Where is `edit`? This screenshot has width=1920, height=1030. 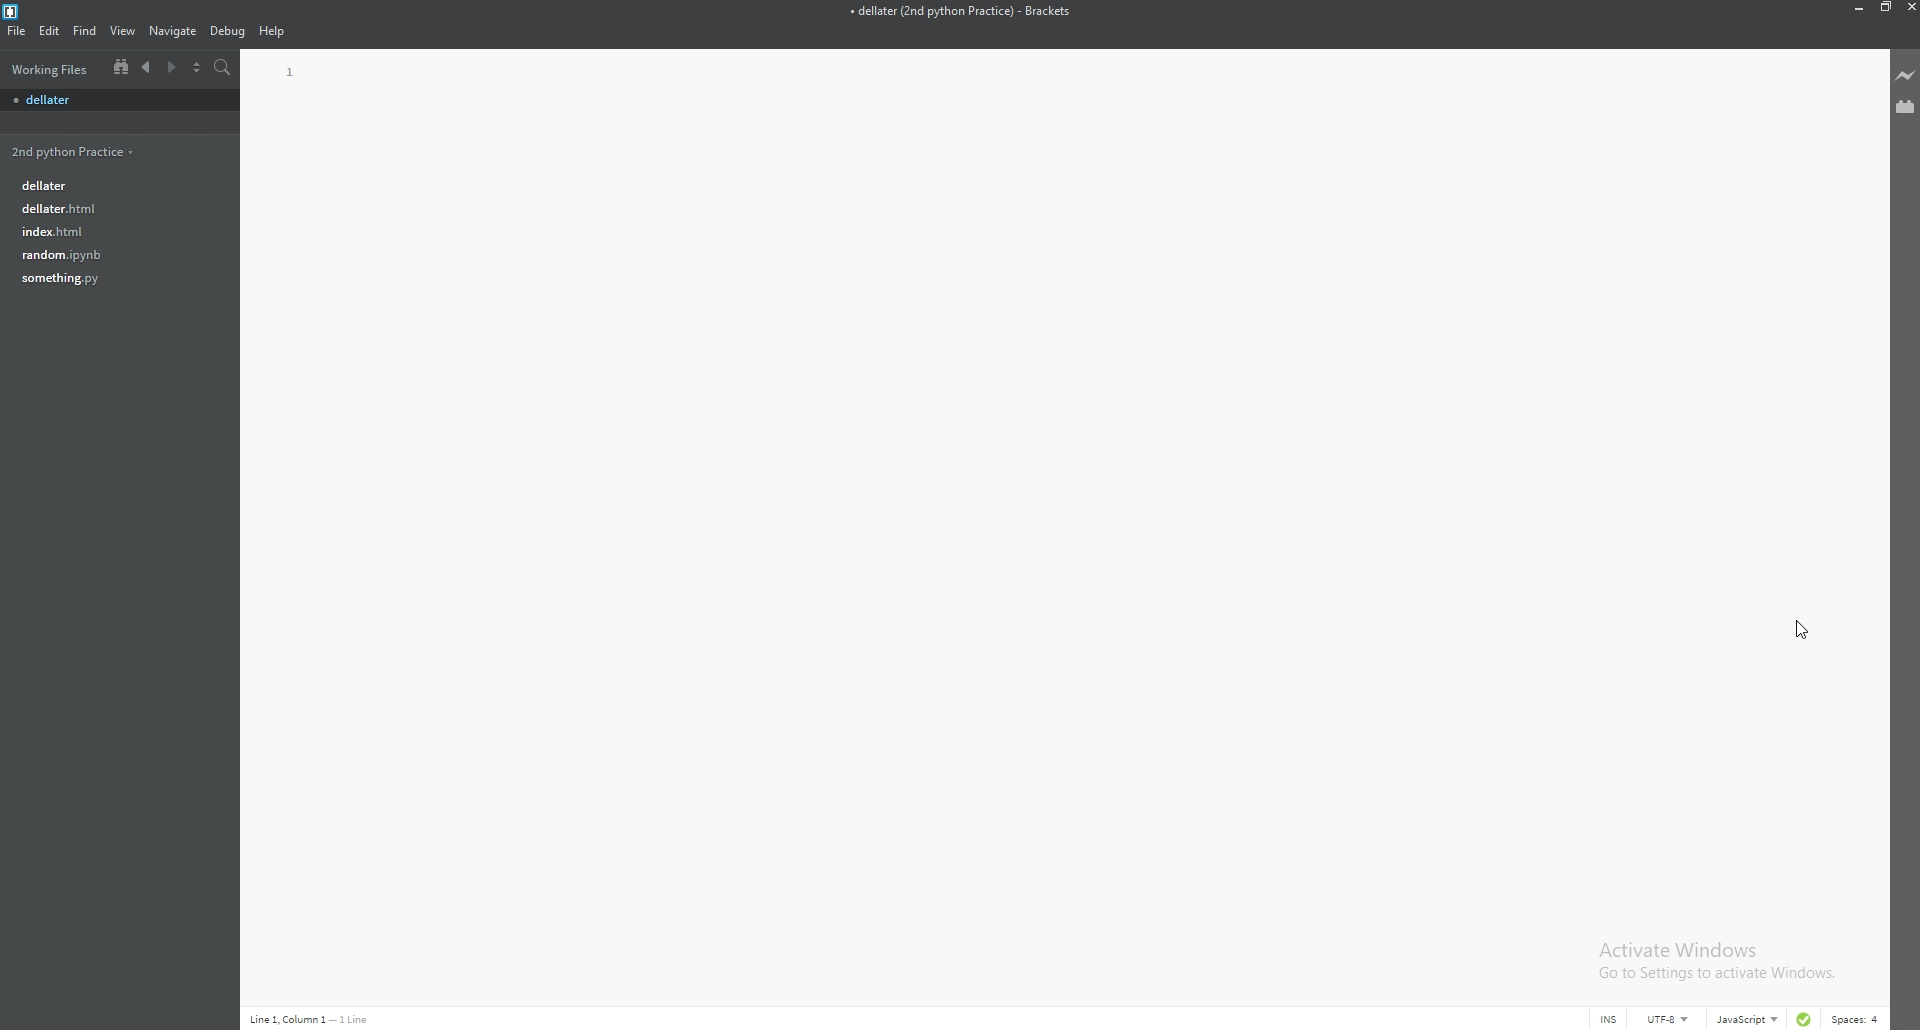
edit is located at coordinates (48, 30).